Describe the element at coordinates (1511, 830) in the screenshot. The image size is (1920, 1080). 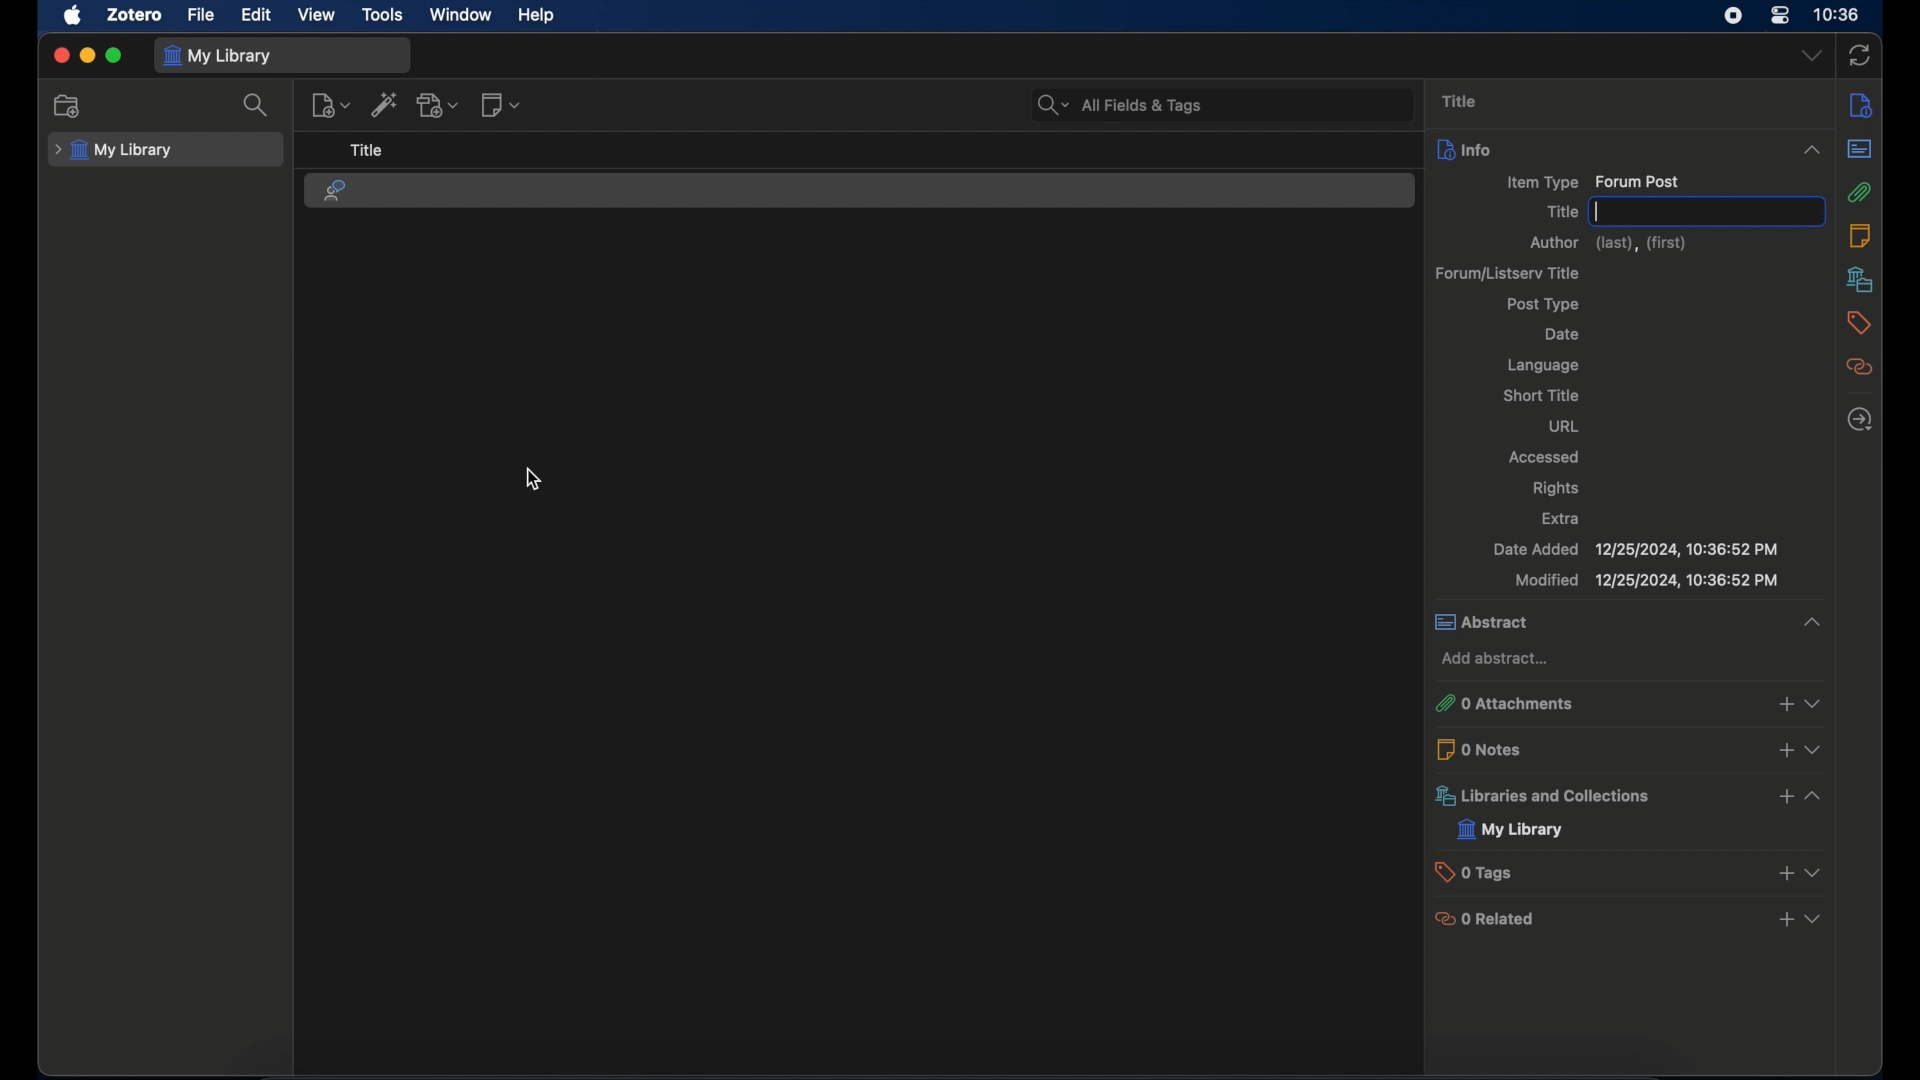
I see `my library` at that location.